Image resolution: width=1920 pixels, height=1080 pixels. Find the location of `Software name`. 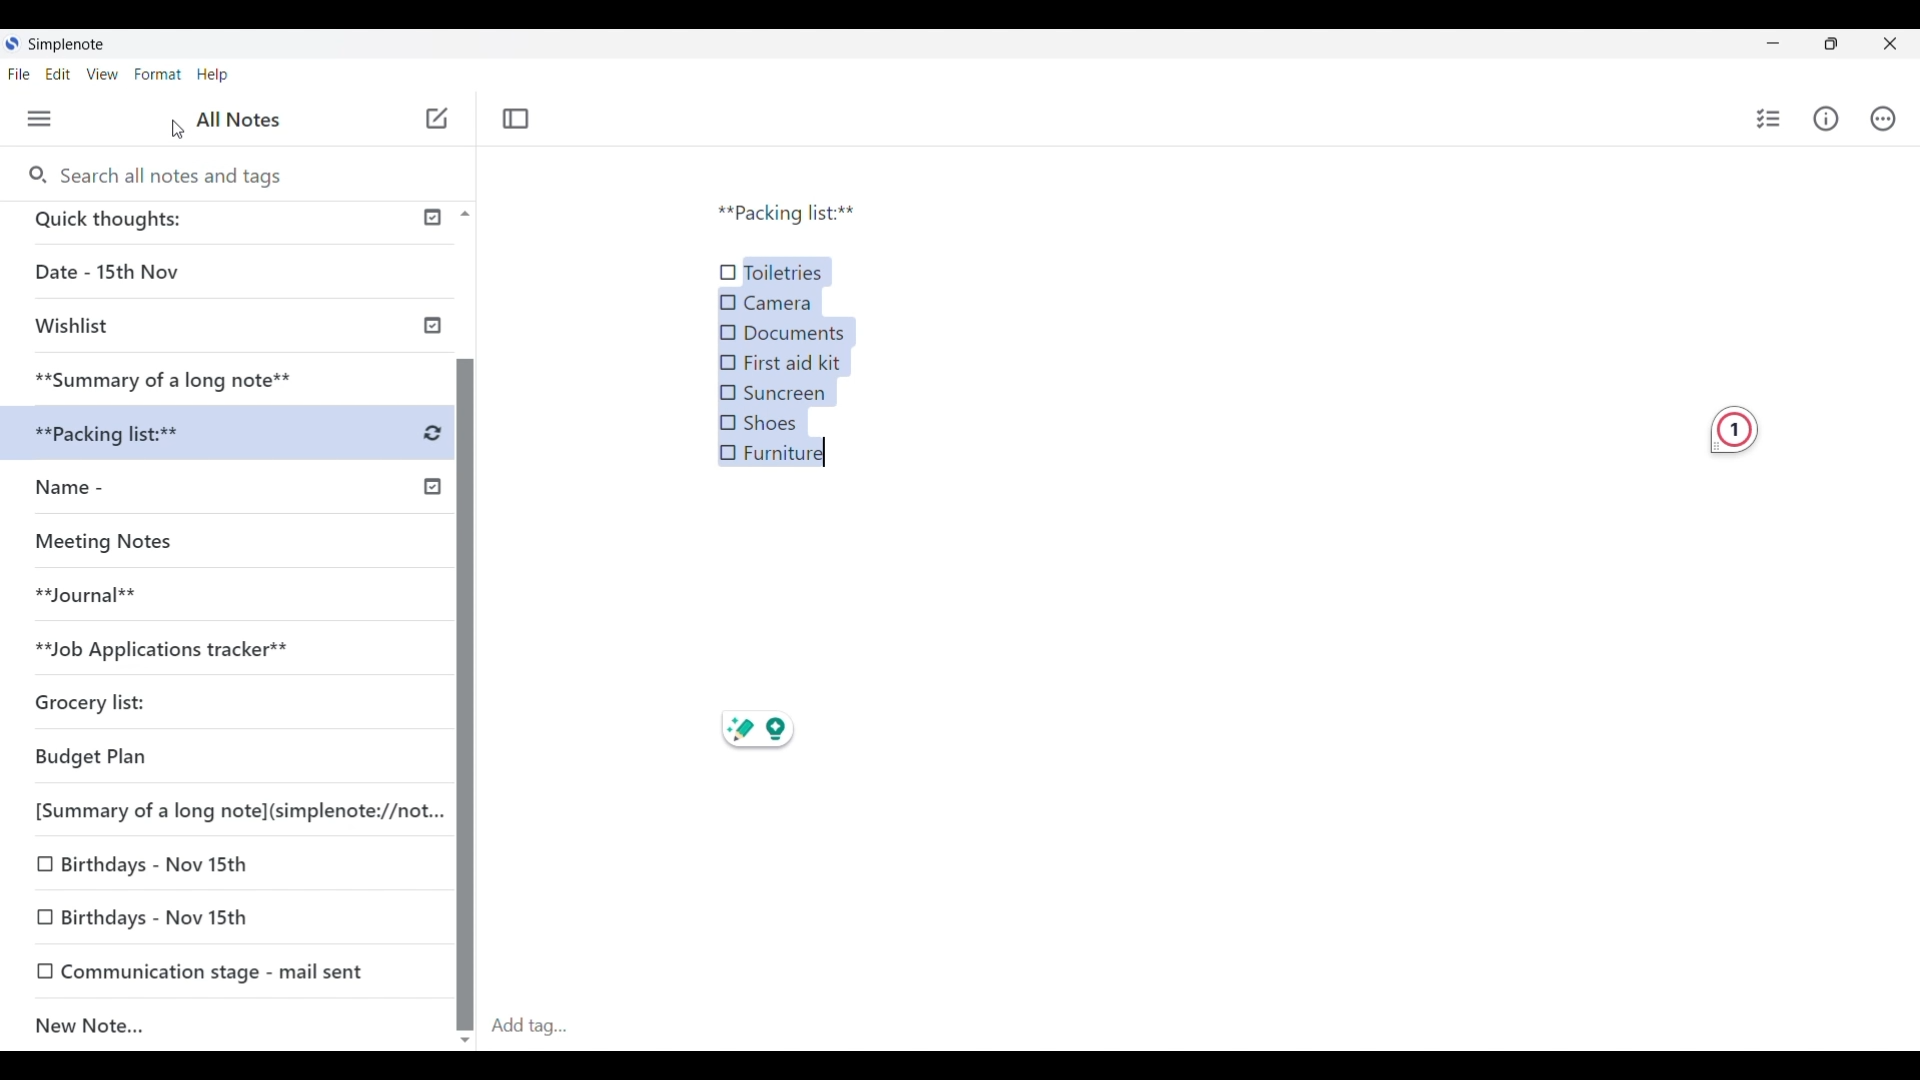

Software name is located at coordinates (68, 45).